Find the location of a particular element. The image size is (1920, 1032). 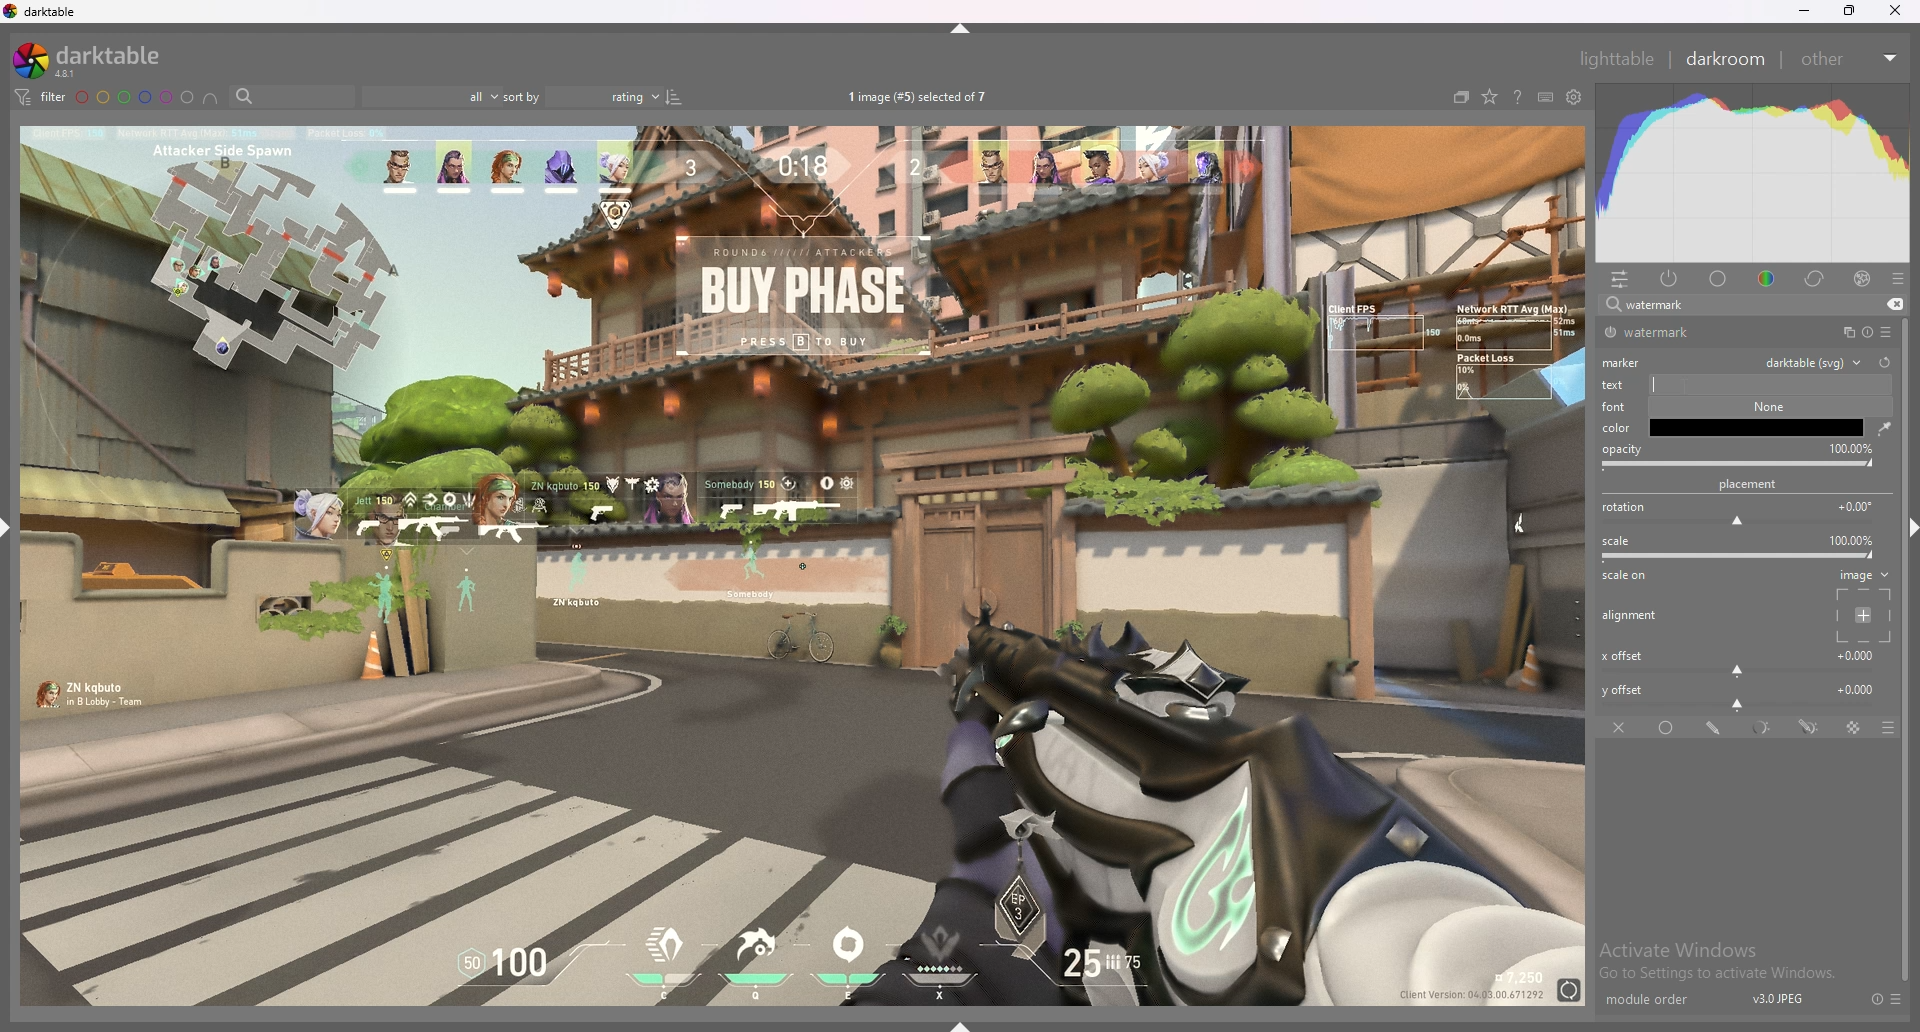

search module is located at coordinates (1727, 306).